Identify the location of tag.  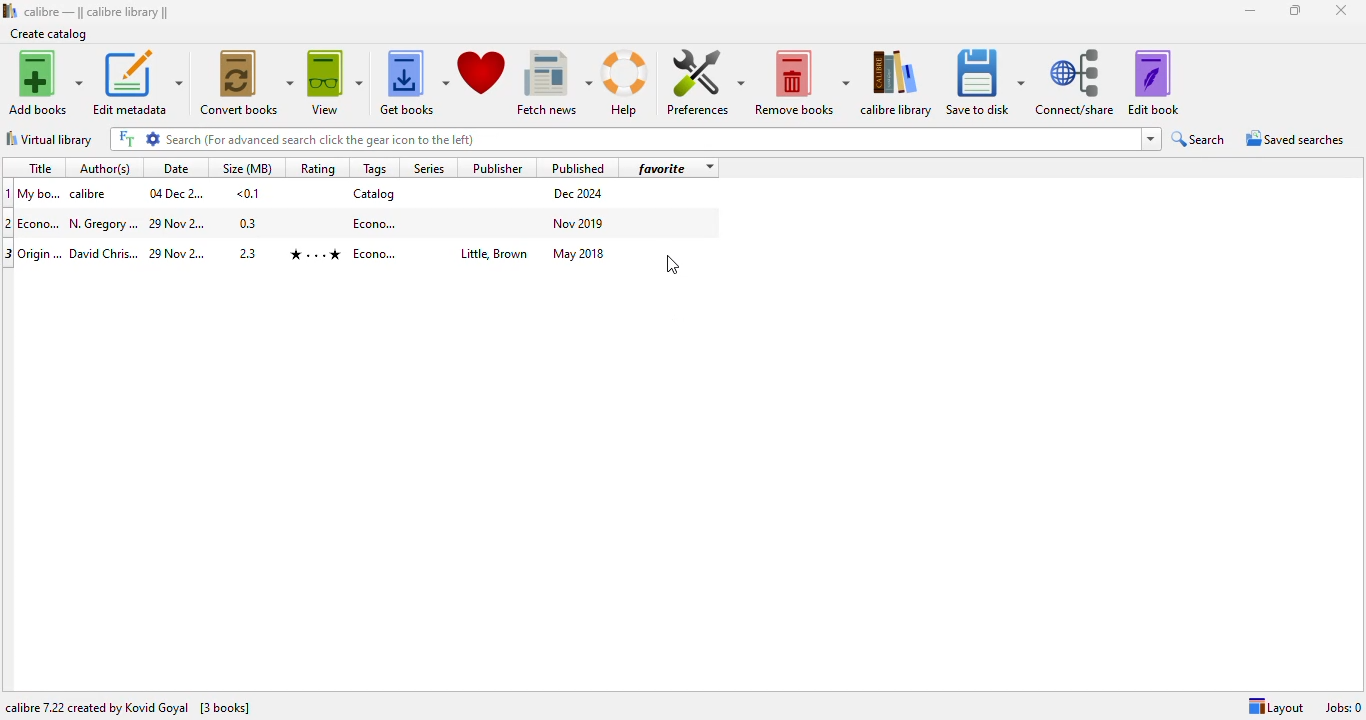
(376, 222).